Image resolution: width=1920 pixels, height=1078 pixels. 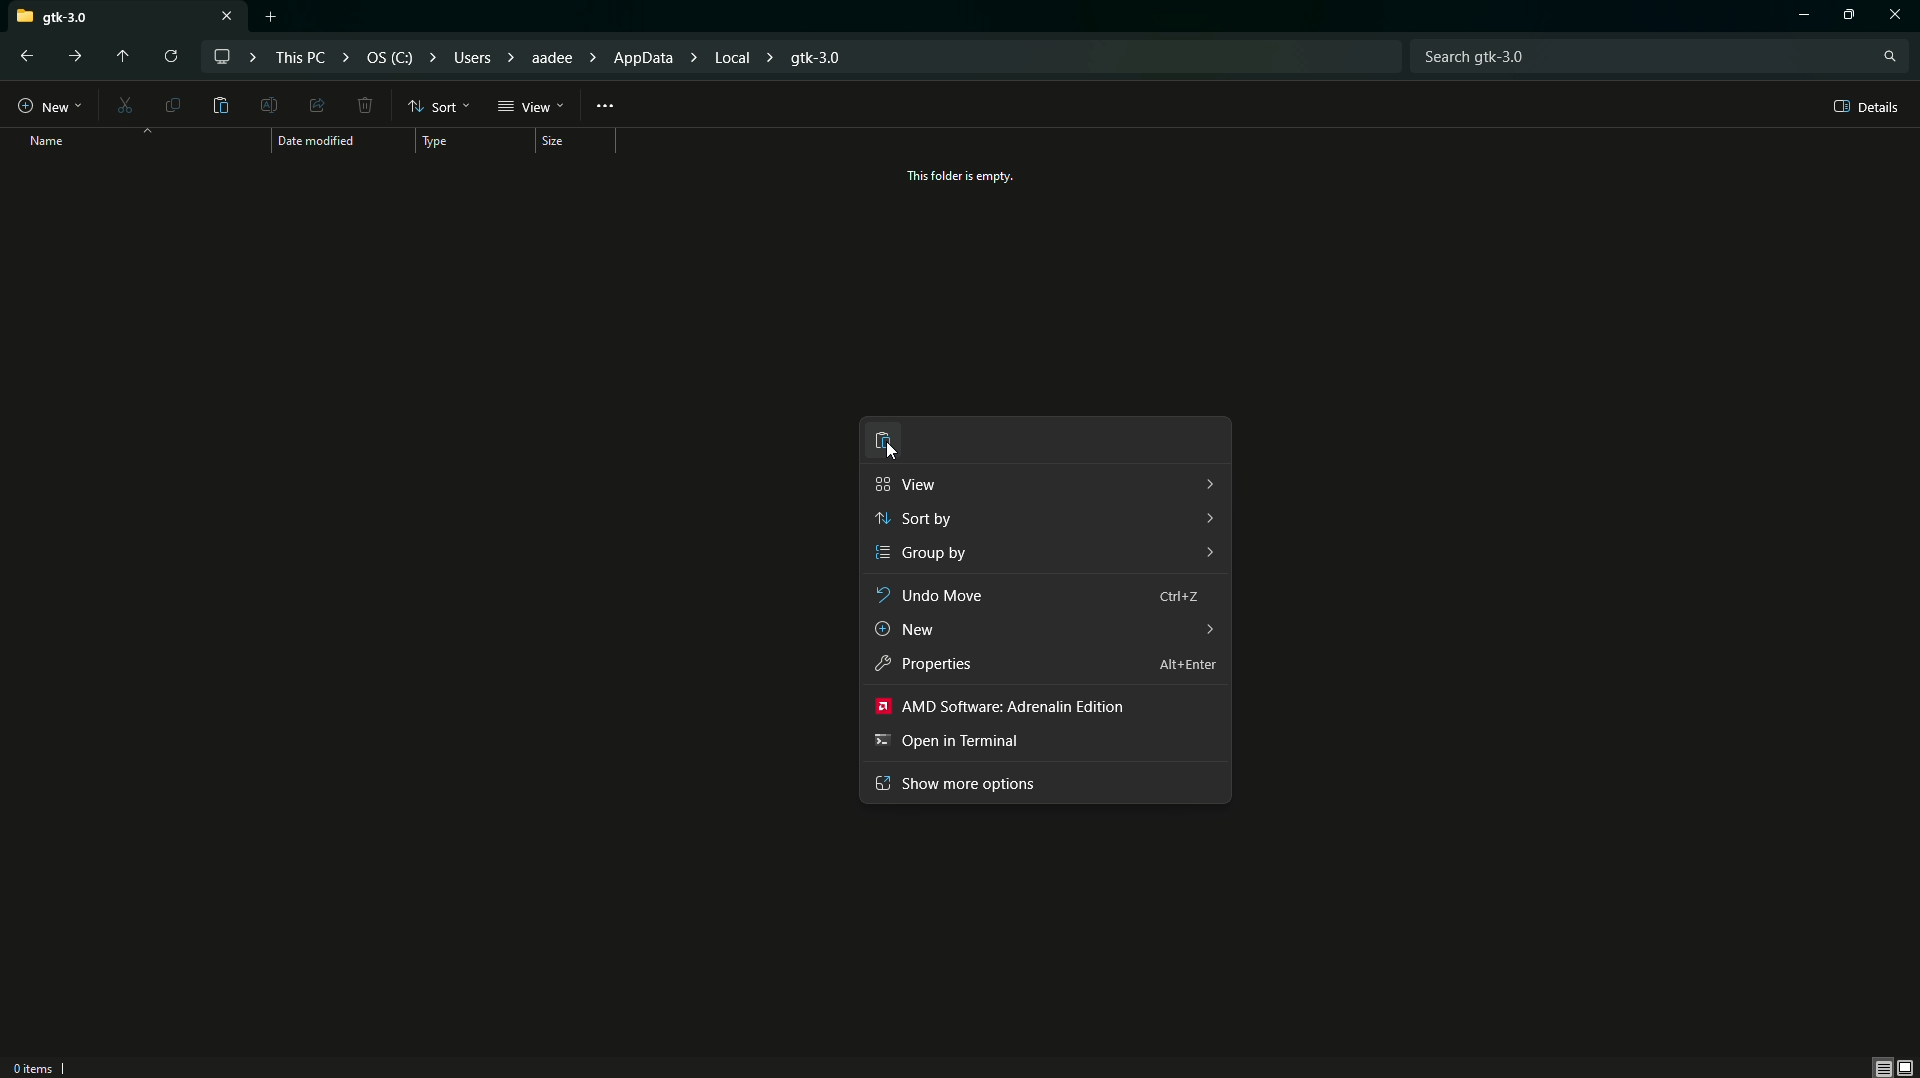 I want to click on Search bar, so click(x=1659, y=54).